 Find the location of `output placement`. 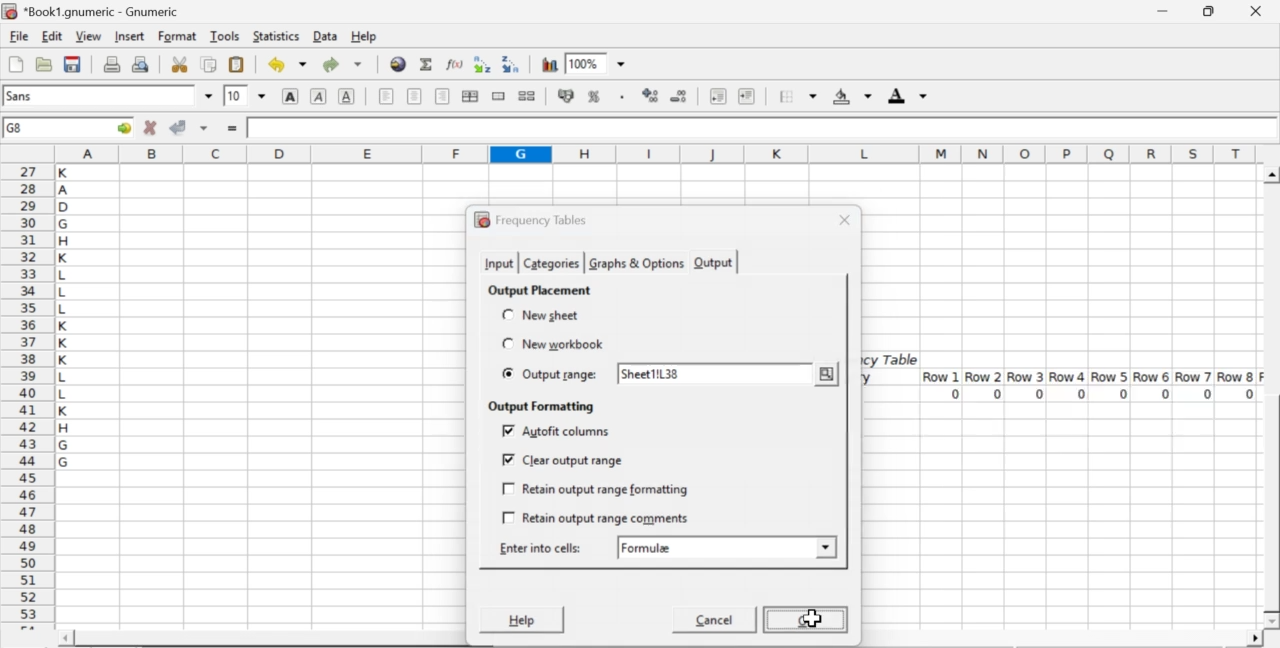

output placement is located at coordinates (538, 290).